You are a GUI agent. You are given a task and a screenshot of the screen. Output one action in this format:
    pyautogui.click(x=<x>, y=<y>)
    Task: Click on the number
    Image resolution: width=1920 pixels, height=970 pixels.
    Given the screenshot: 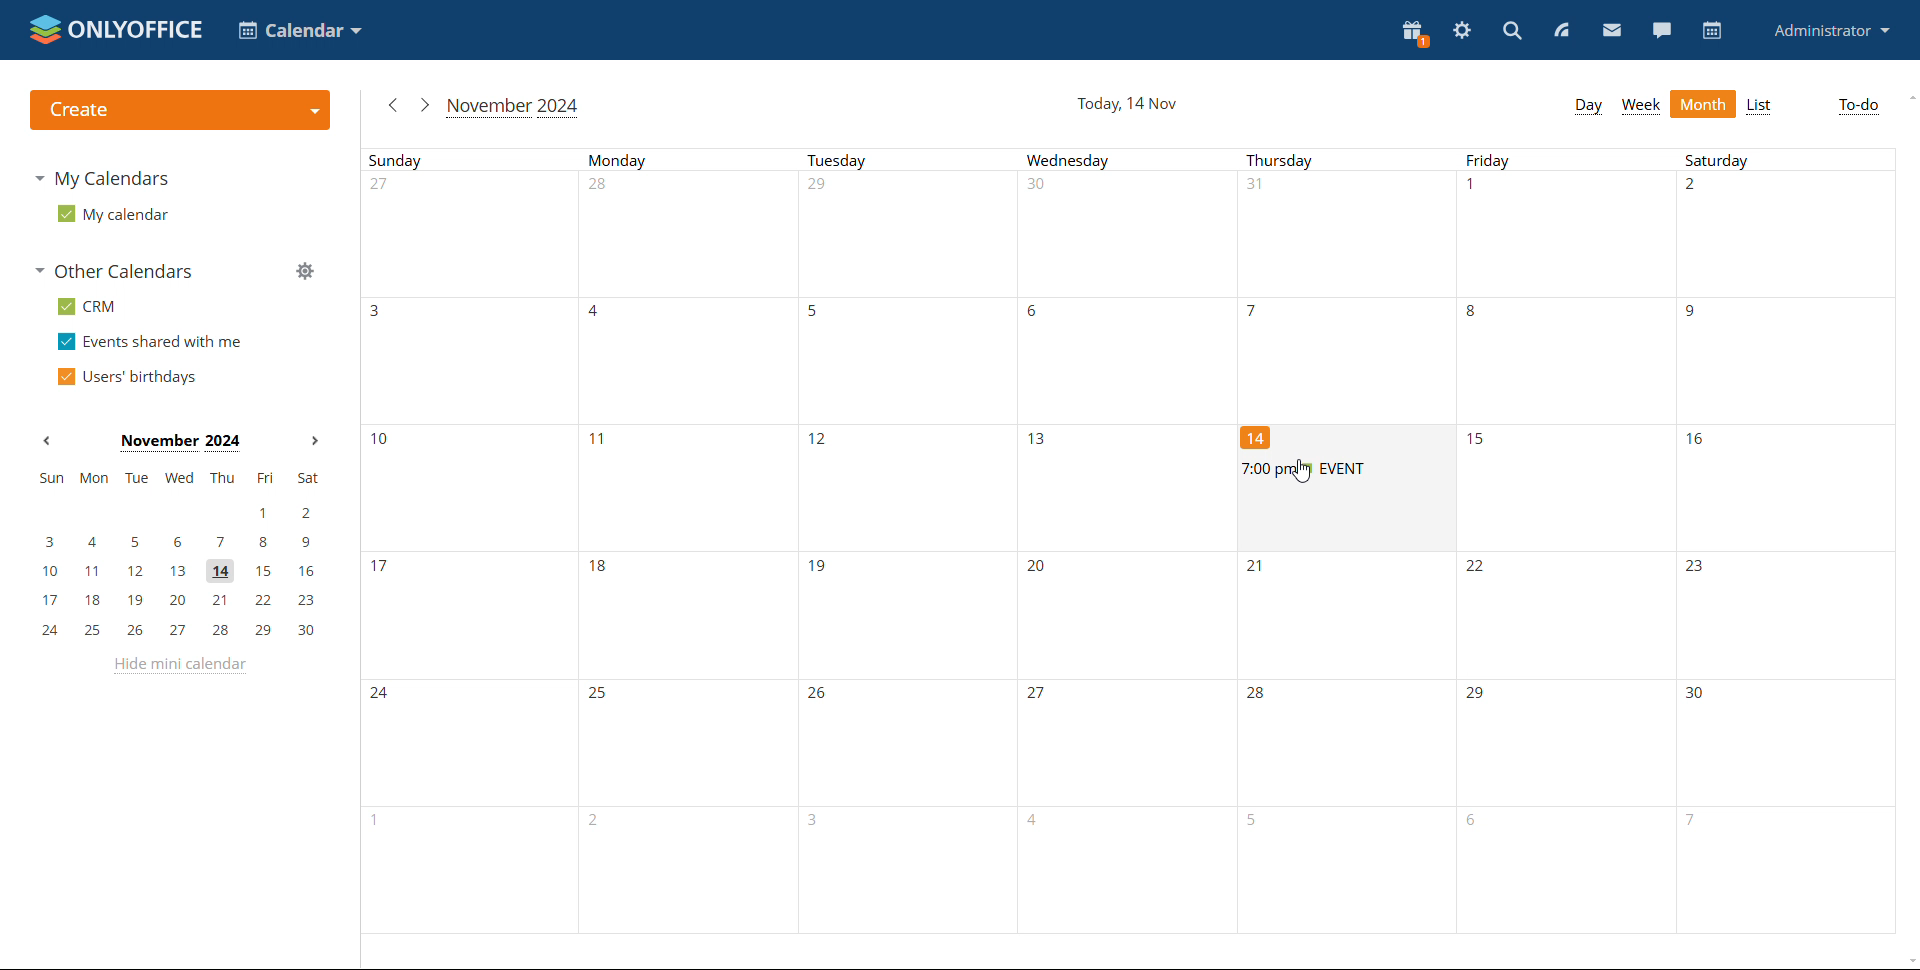 What is the action you would take?
    pyautogui.click(x=600, y=191)
    